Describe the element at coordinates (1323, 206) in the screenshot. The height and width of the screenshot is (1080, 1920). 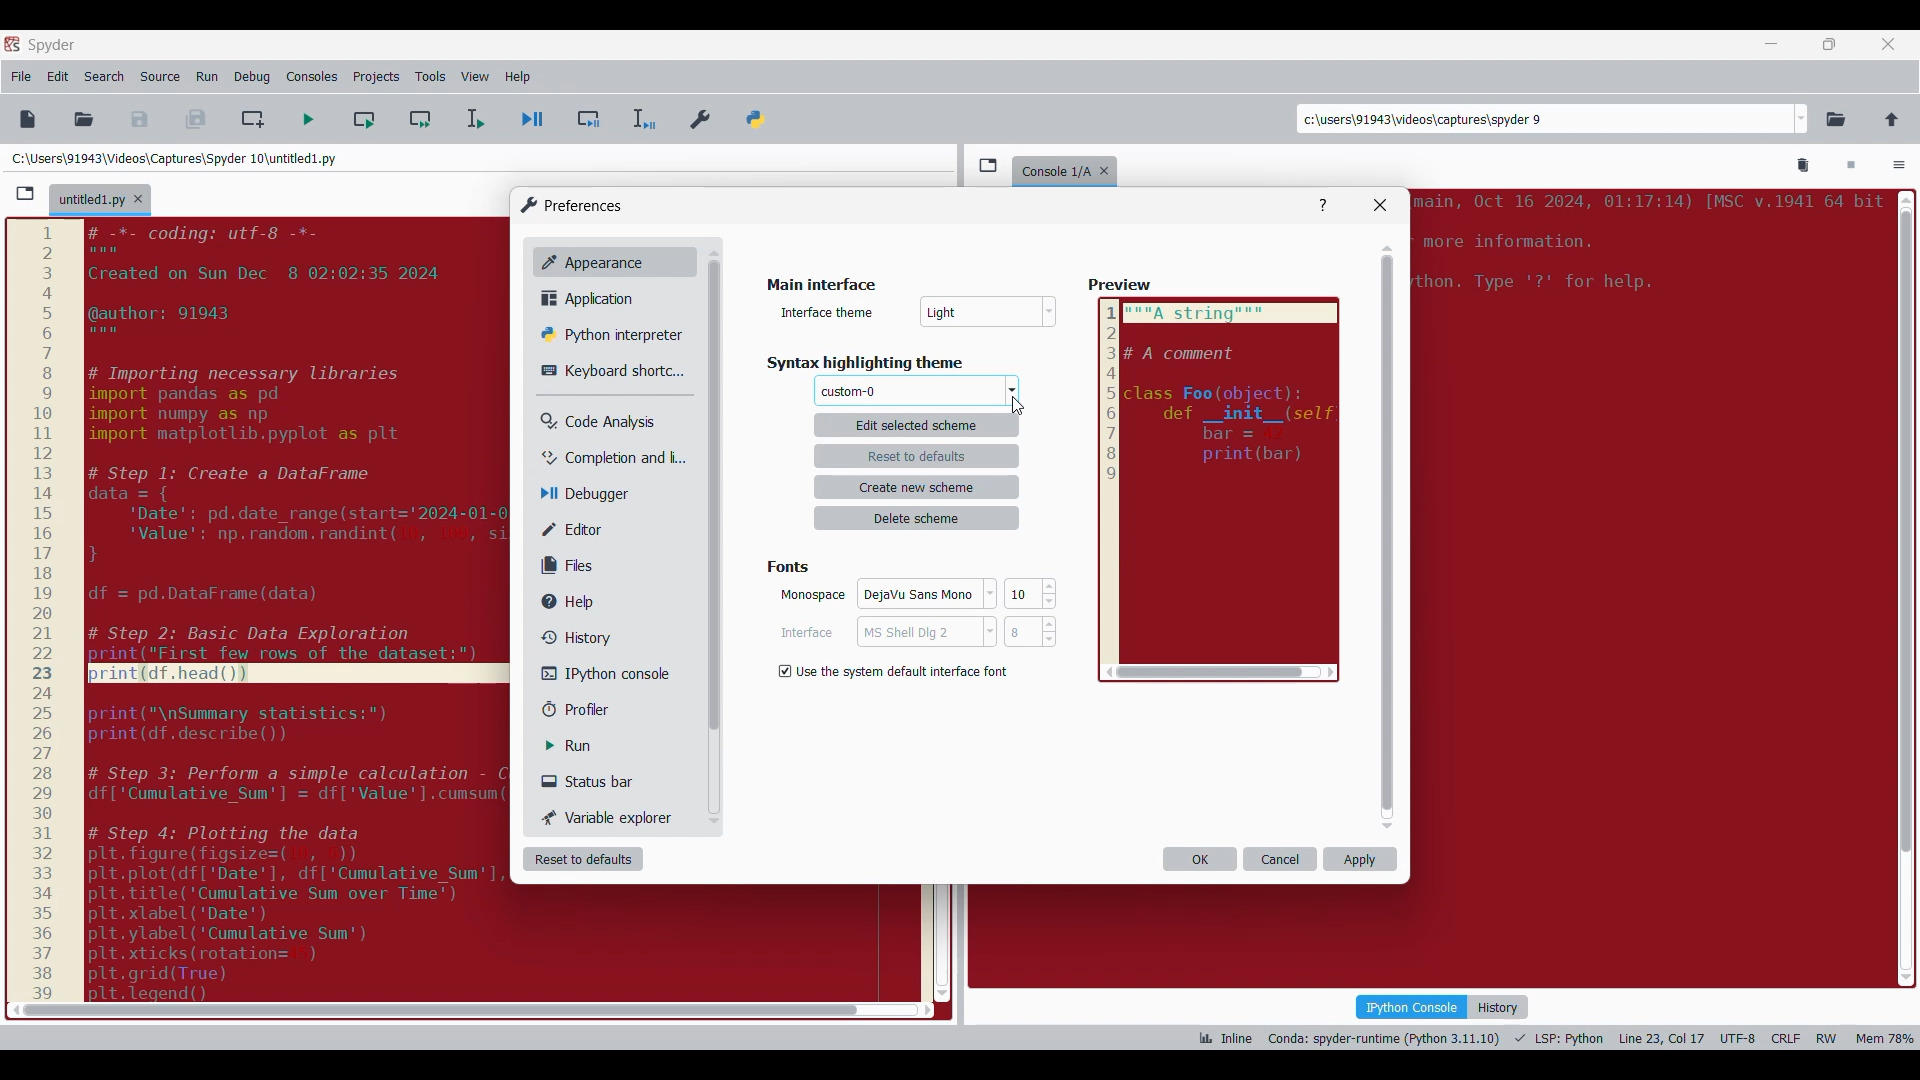
I see `Help` at that location.